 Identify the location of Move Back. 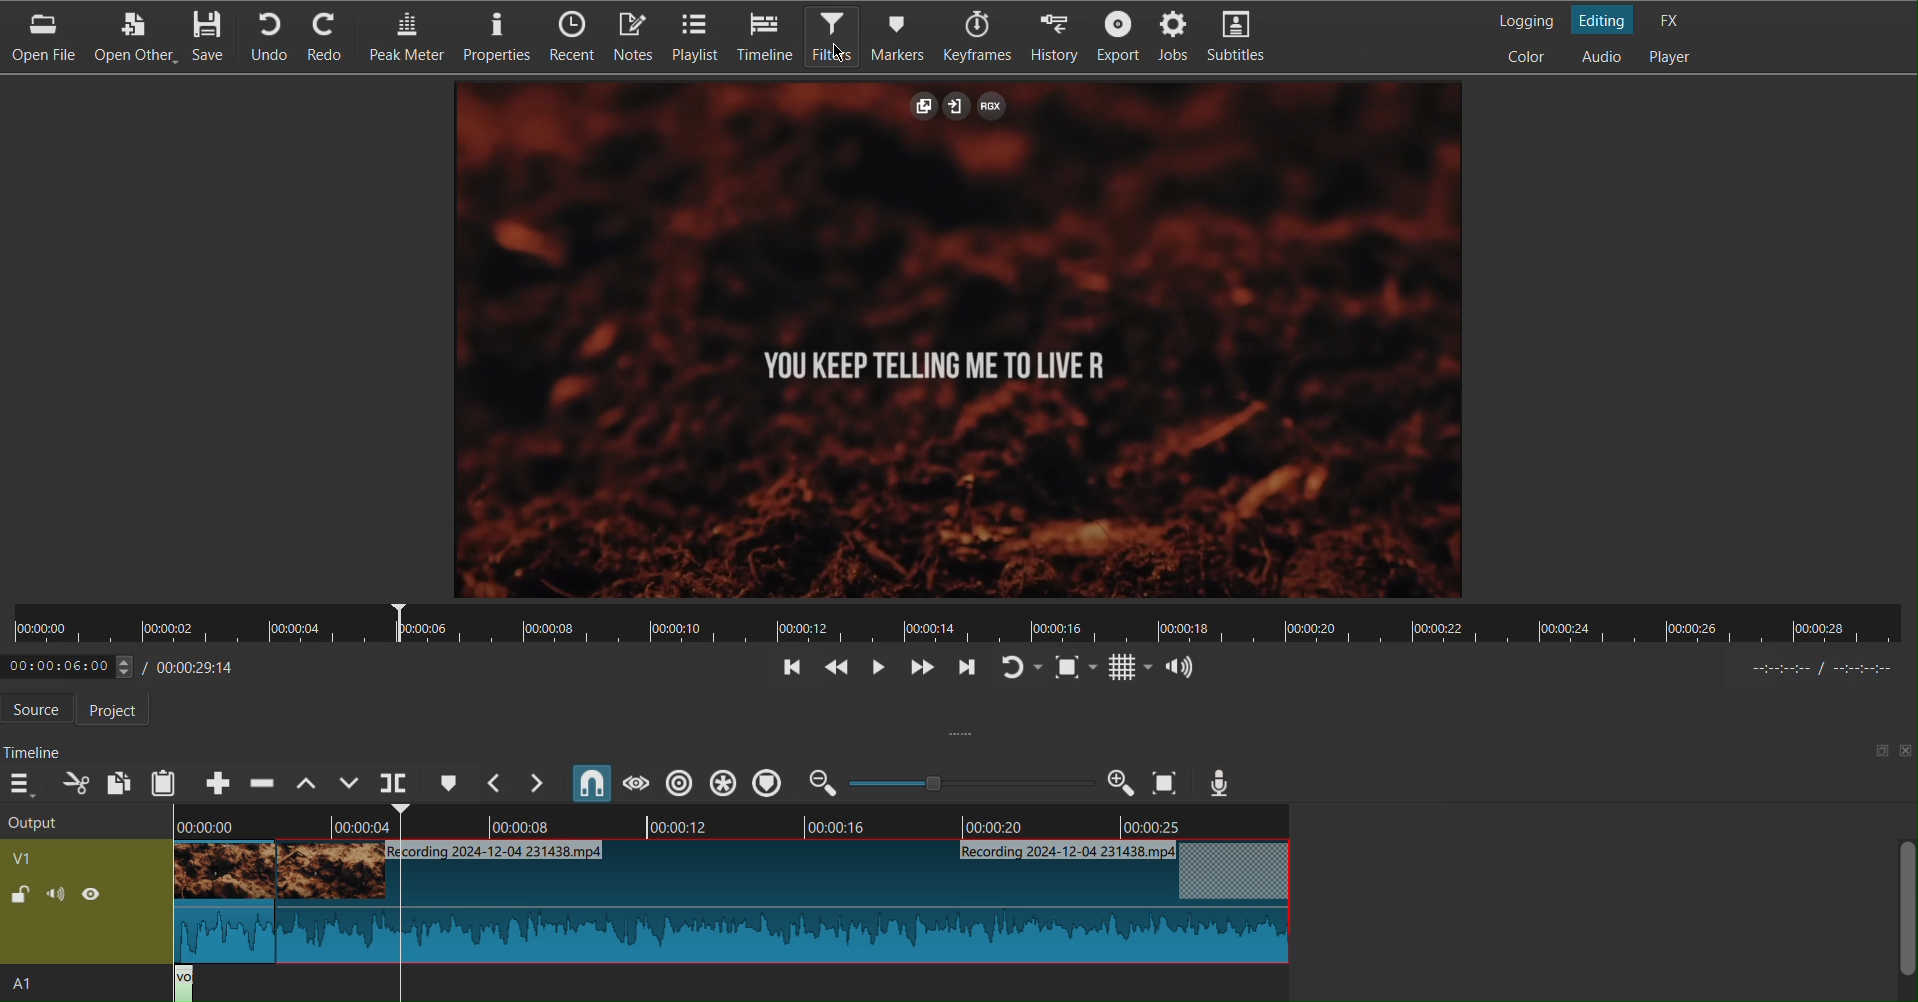
(833, 670).